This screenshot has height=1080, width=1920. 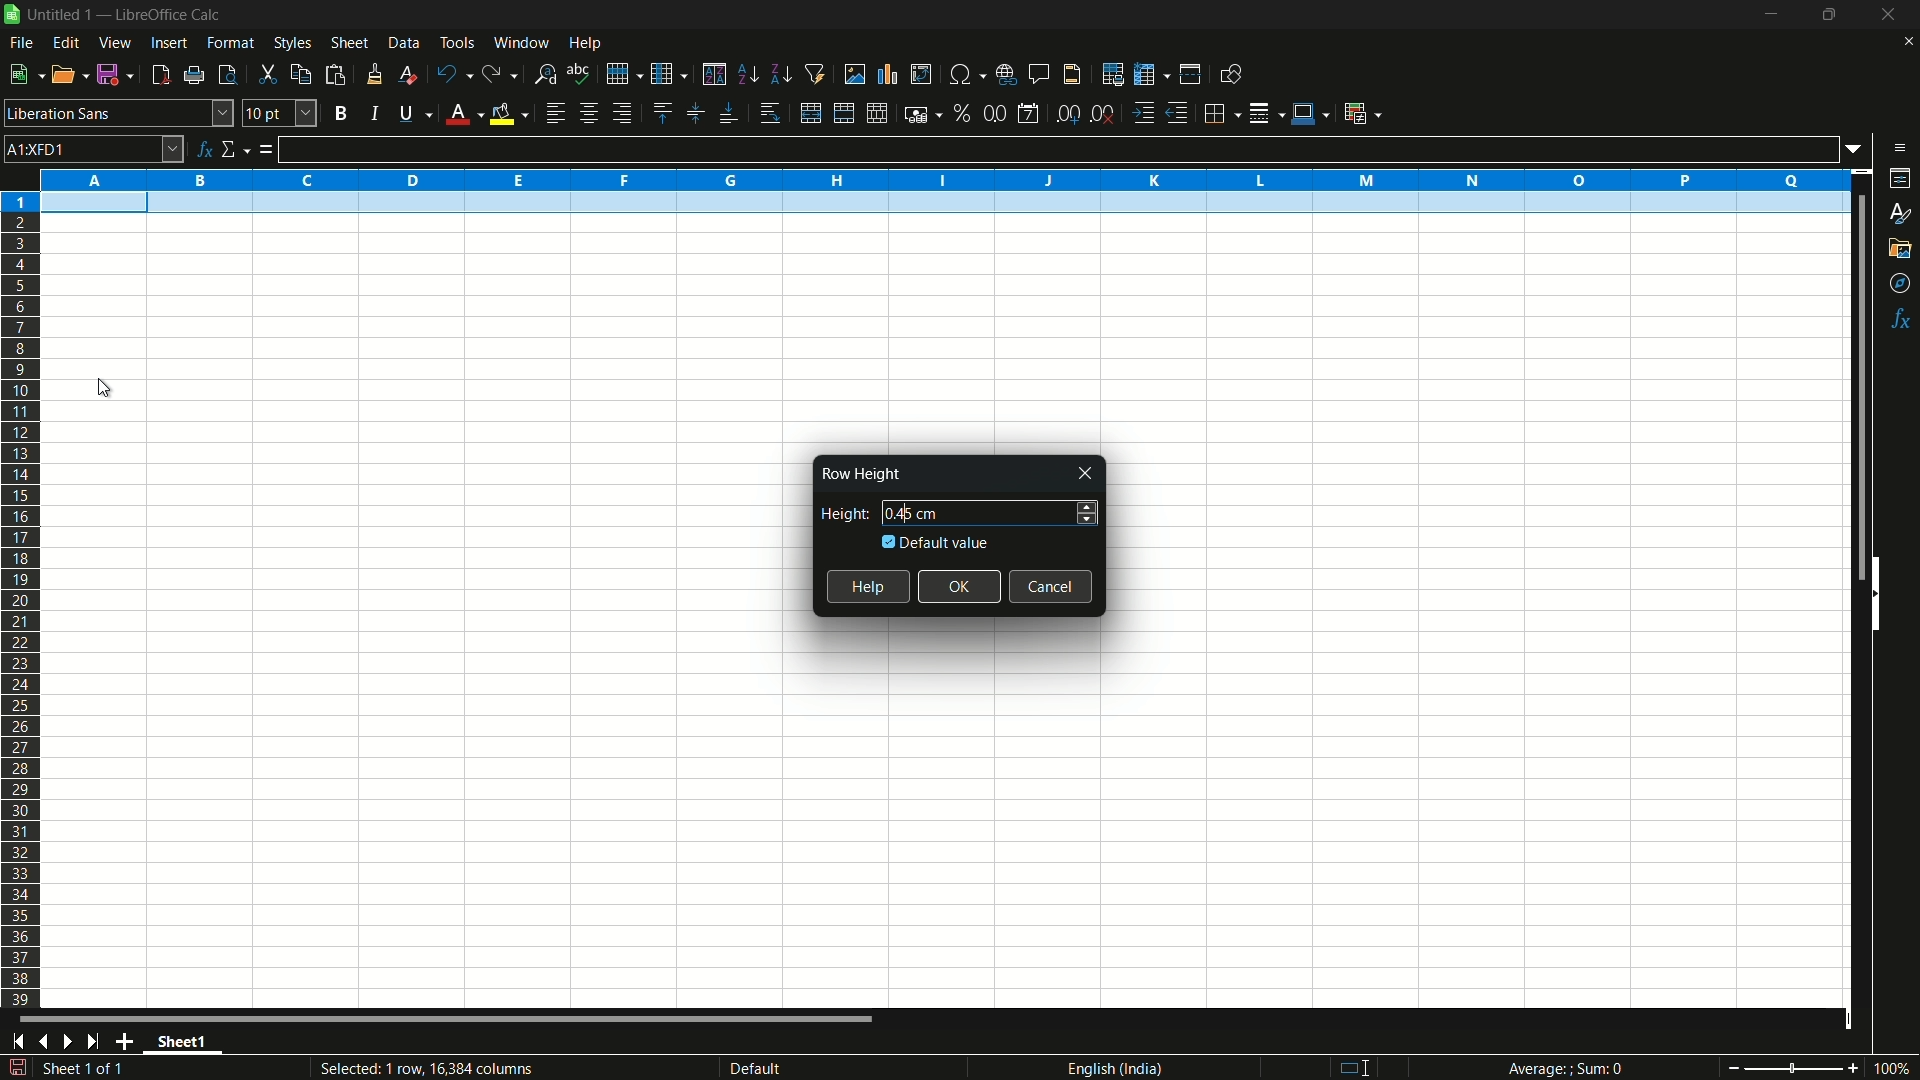 I want to click on insert hyperlink, so click(x=1009, y=73).